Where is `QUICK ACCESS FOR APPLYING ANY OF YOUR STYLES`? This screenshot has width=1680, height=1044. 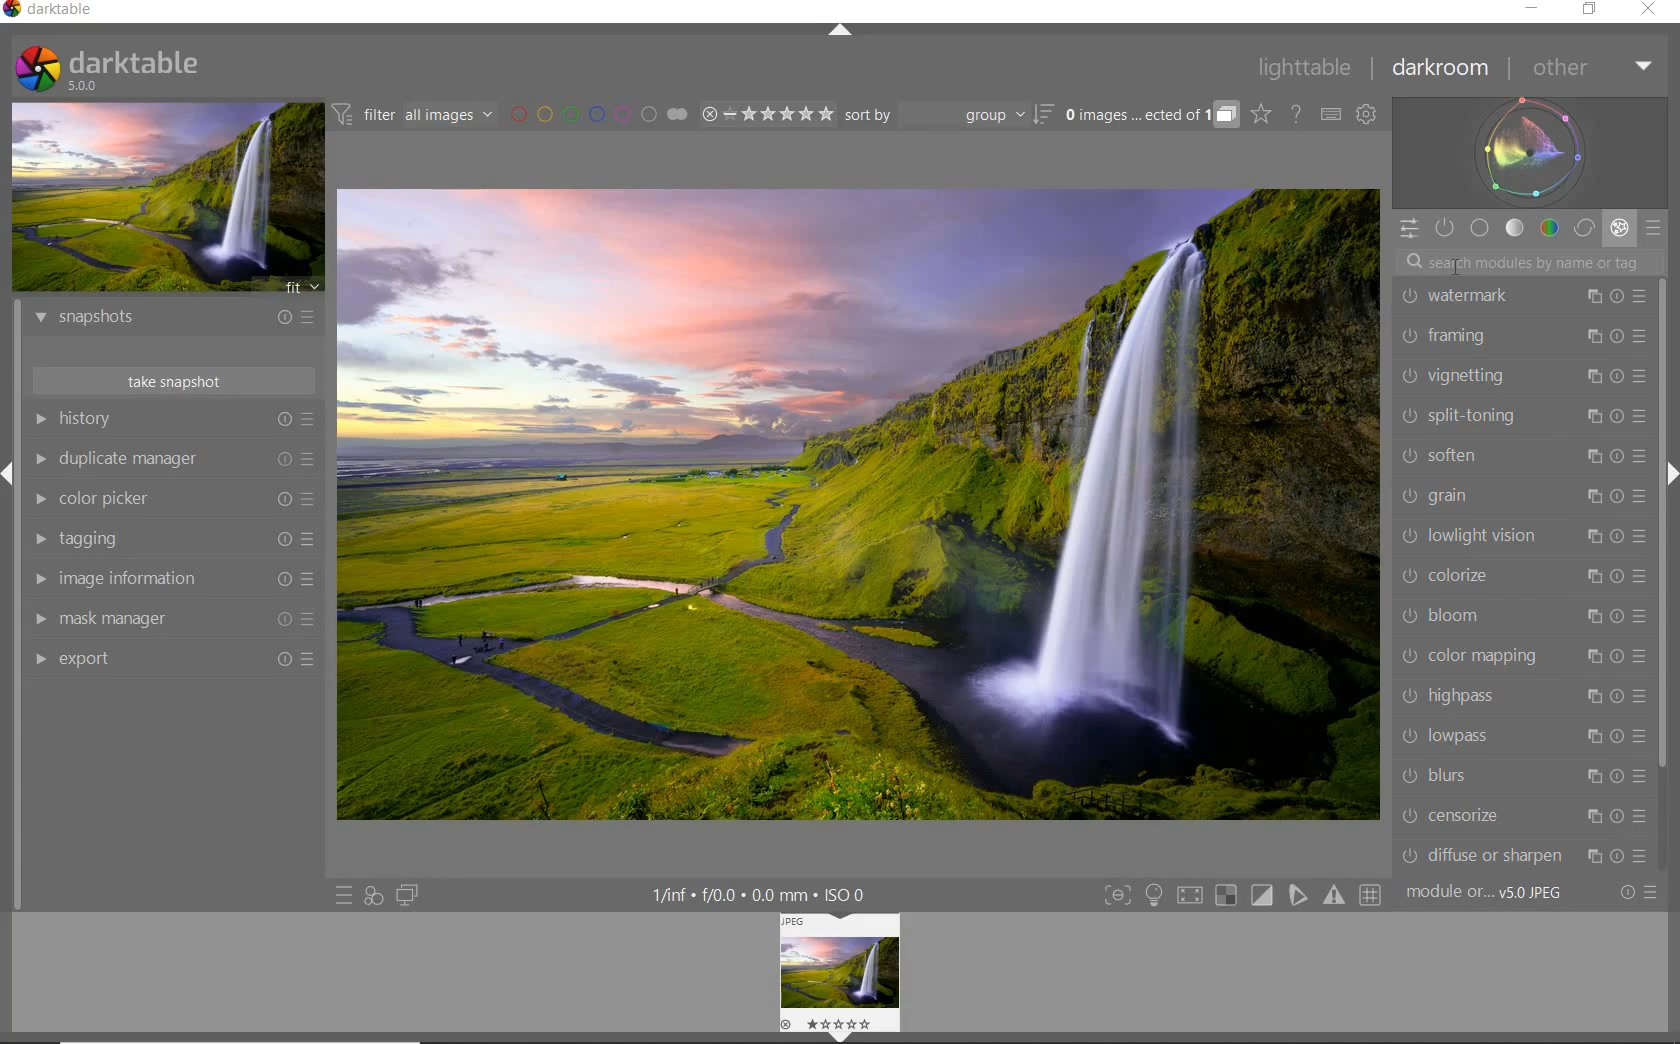 QUICK ACCESS FOR APPLYING ANY OF YOUR STYLES is located at coordinates (372, 897).